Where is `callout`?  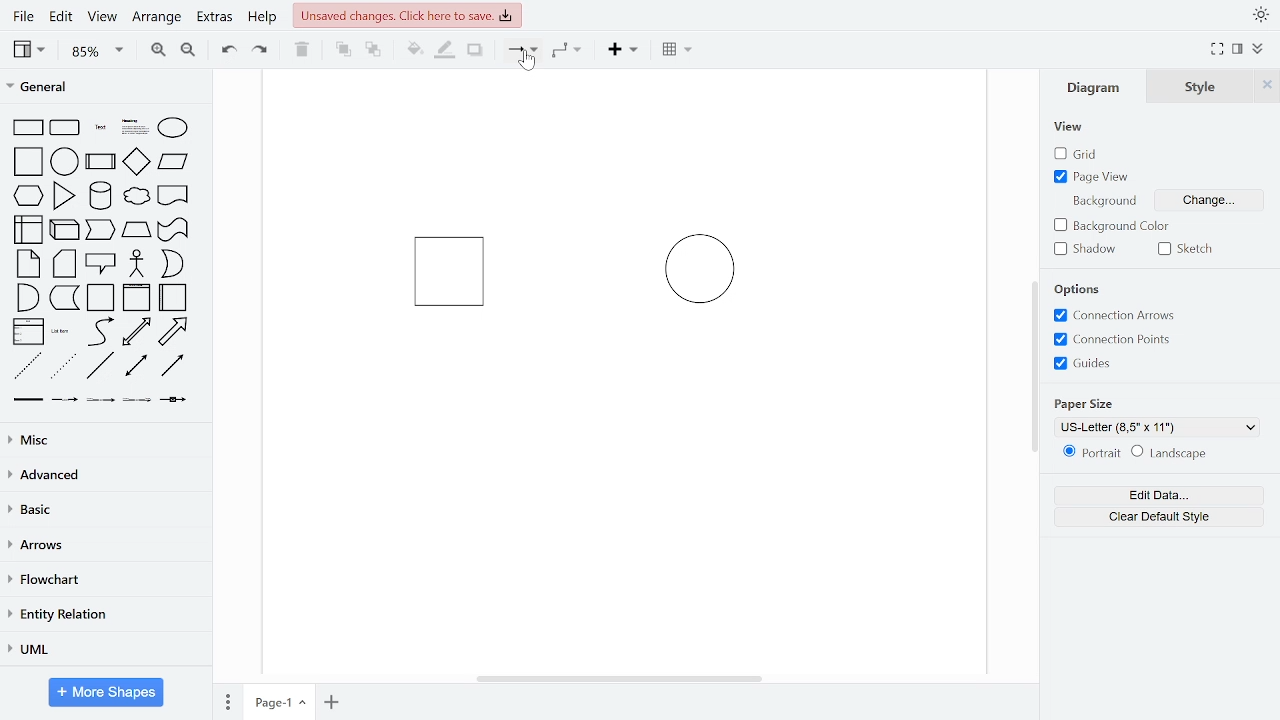
callout is located at coordinates (102, 264).